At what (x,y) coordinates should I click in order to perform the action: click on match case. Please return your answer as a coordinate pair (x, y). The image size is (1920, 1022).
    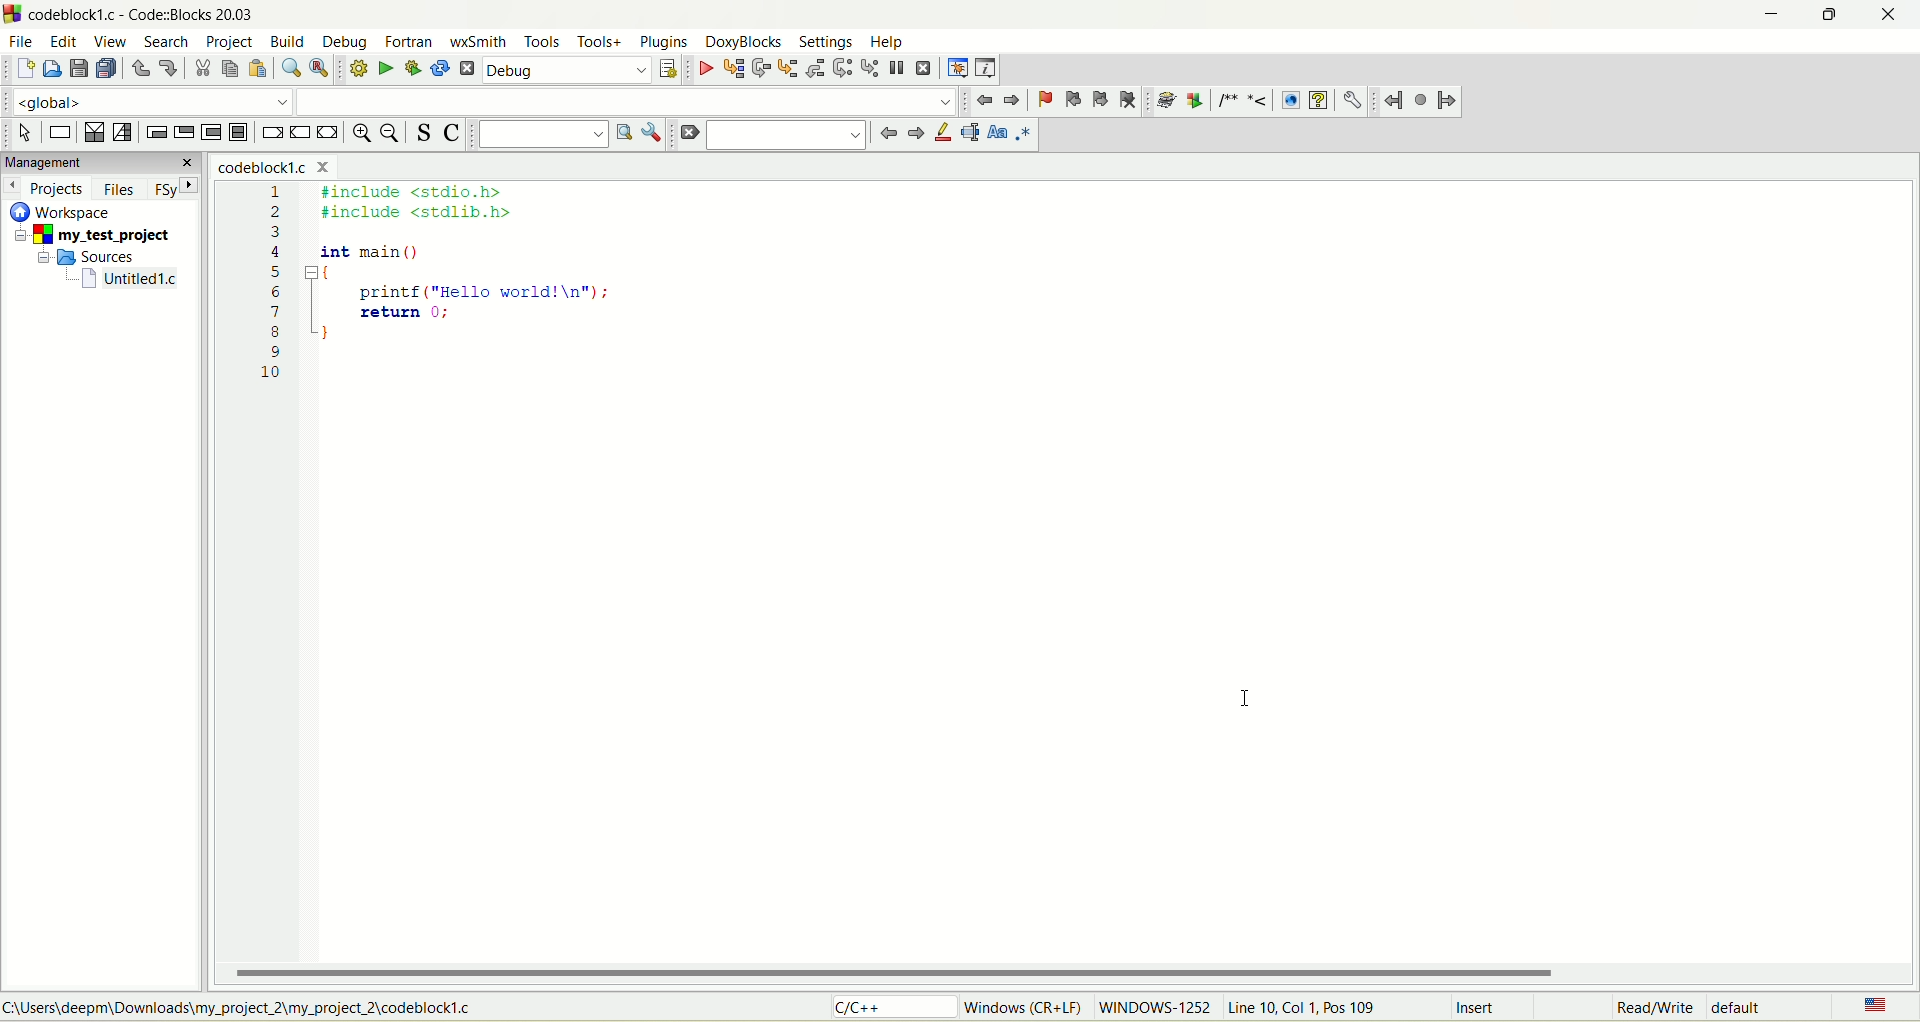
    Looking at the image, I should click on (999, 132).